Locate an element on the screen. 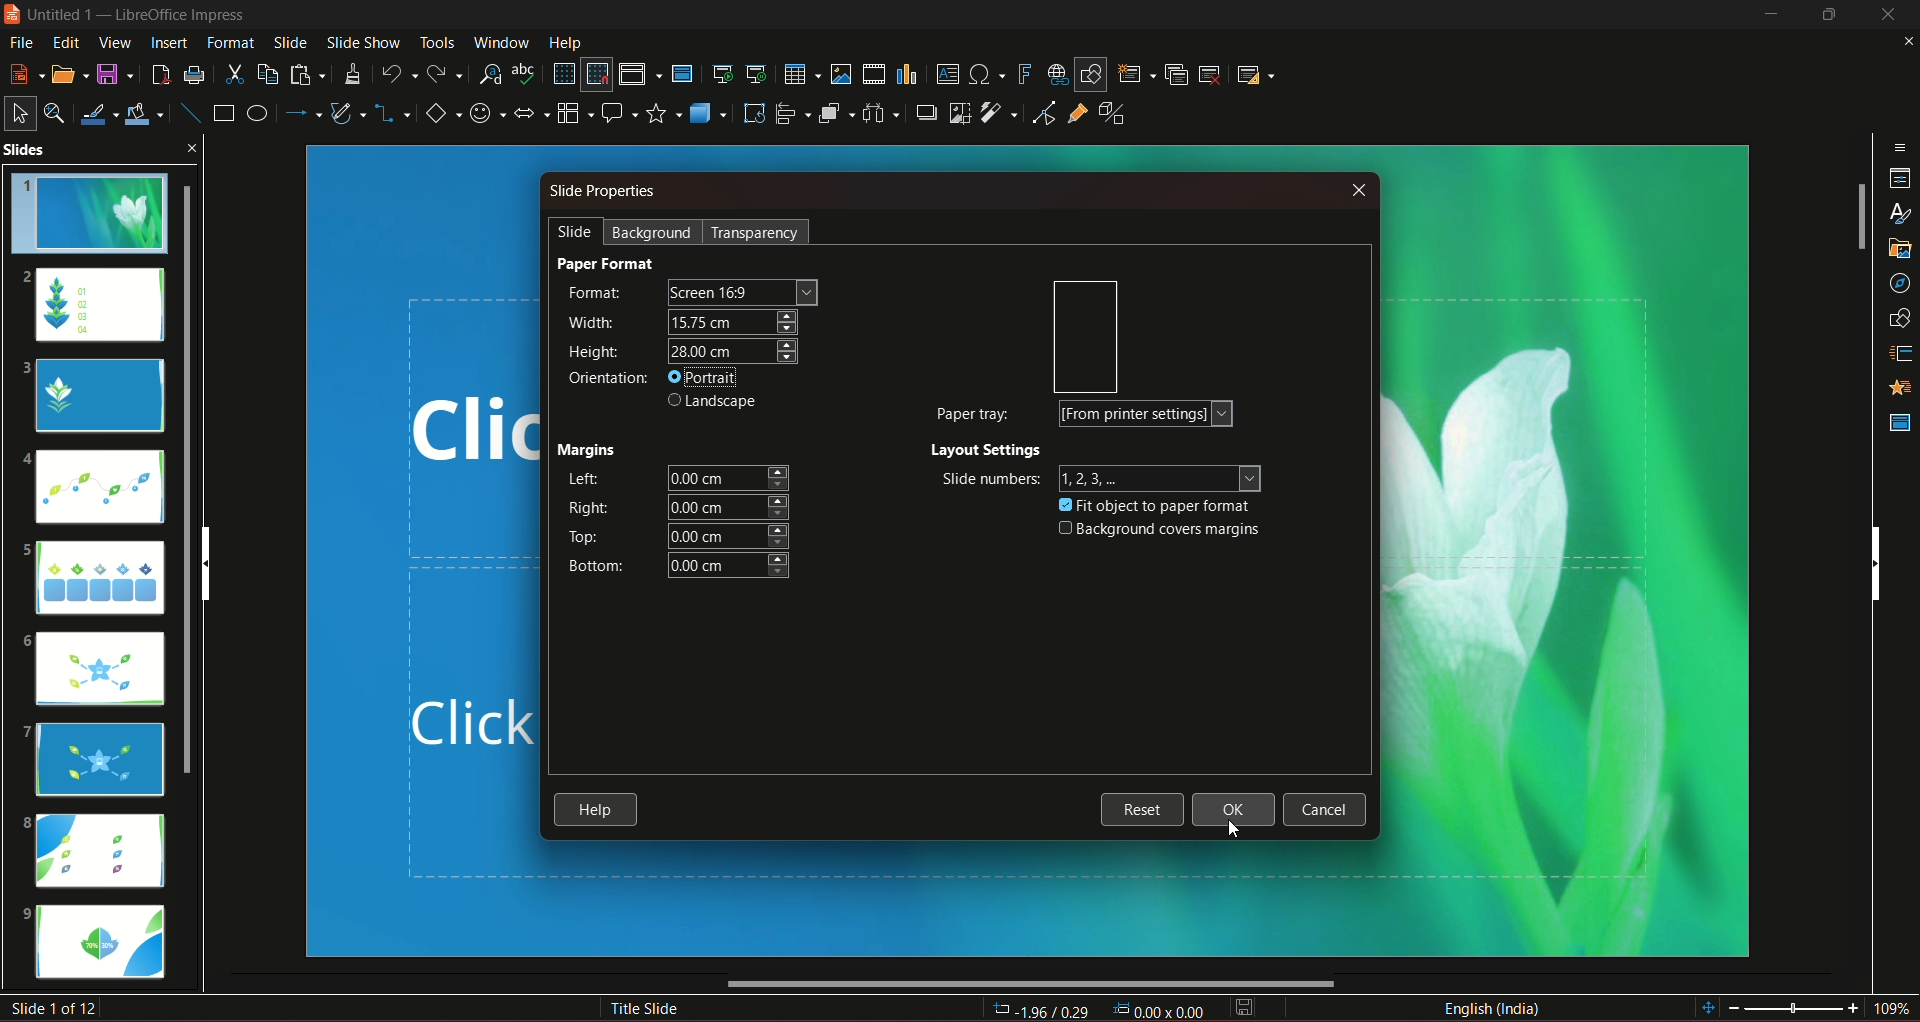 This screenshot has height=1022, width=1920. slide 9 is located at coordinates (105, 944).